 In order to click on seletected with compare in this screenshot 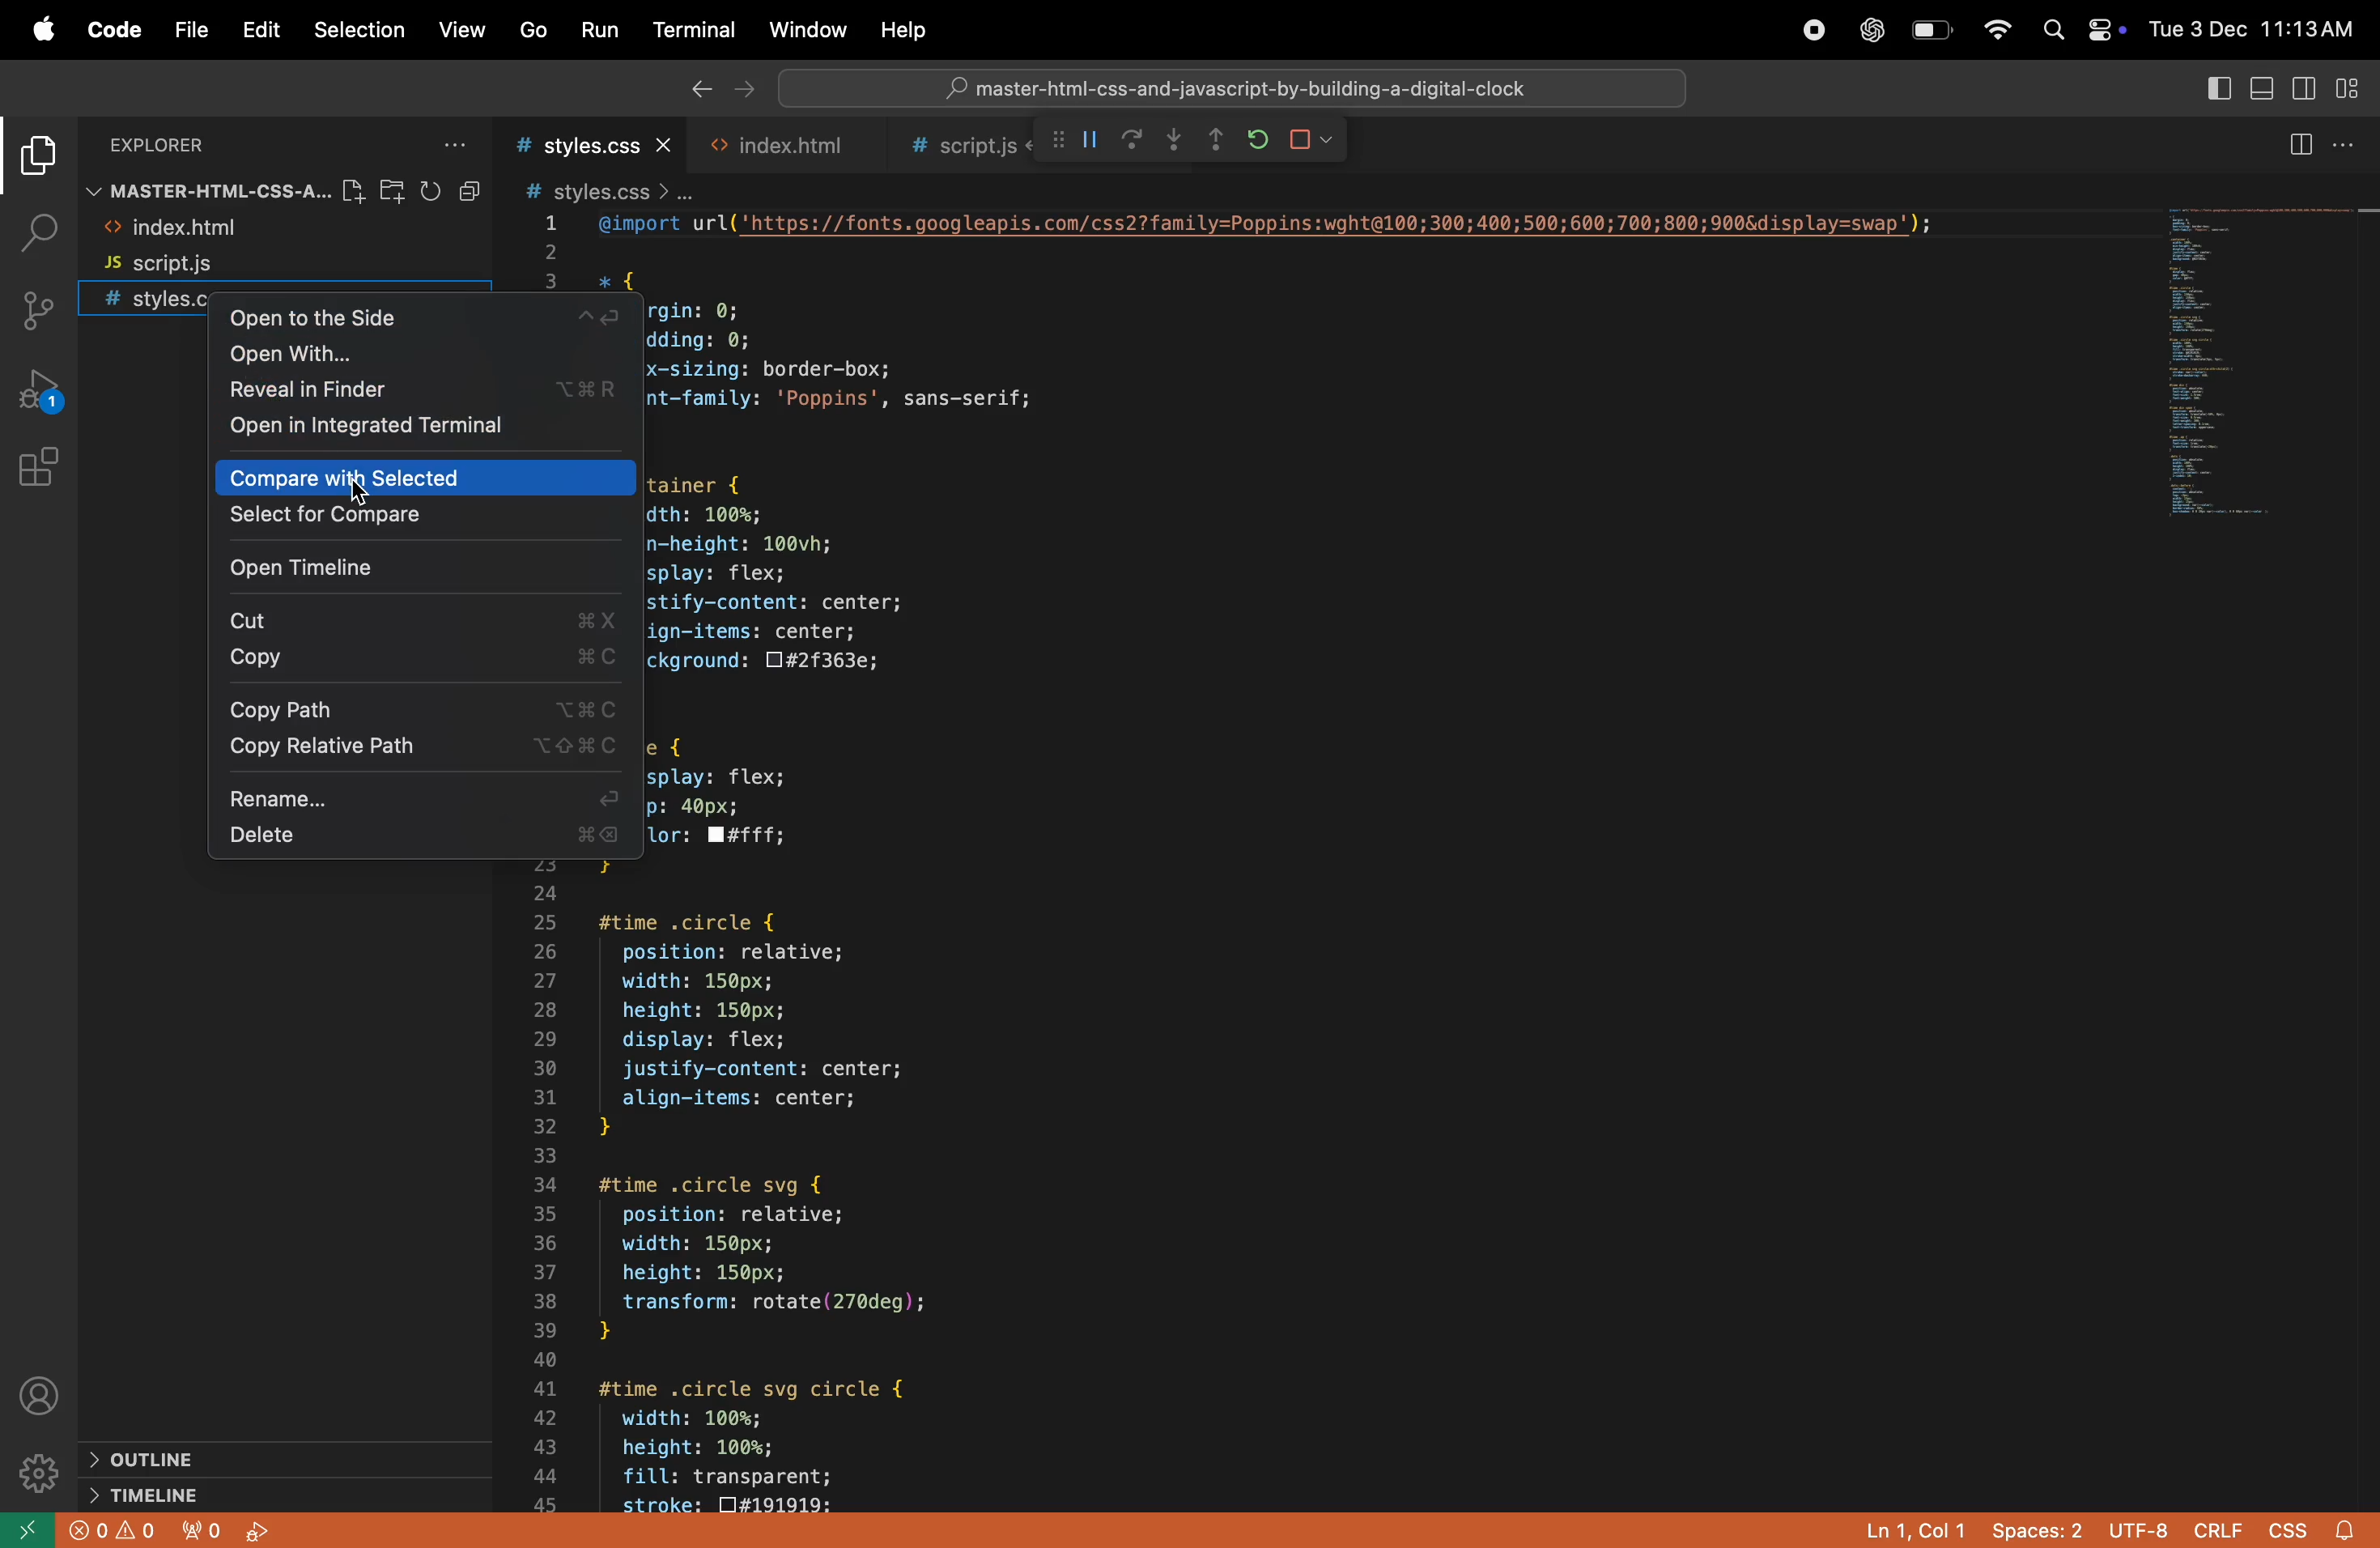, I will do `click(420, 521)`.